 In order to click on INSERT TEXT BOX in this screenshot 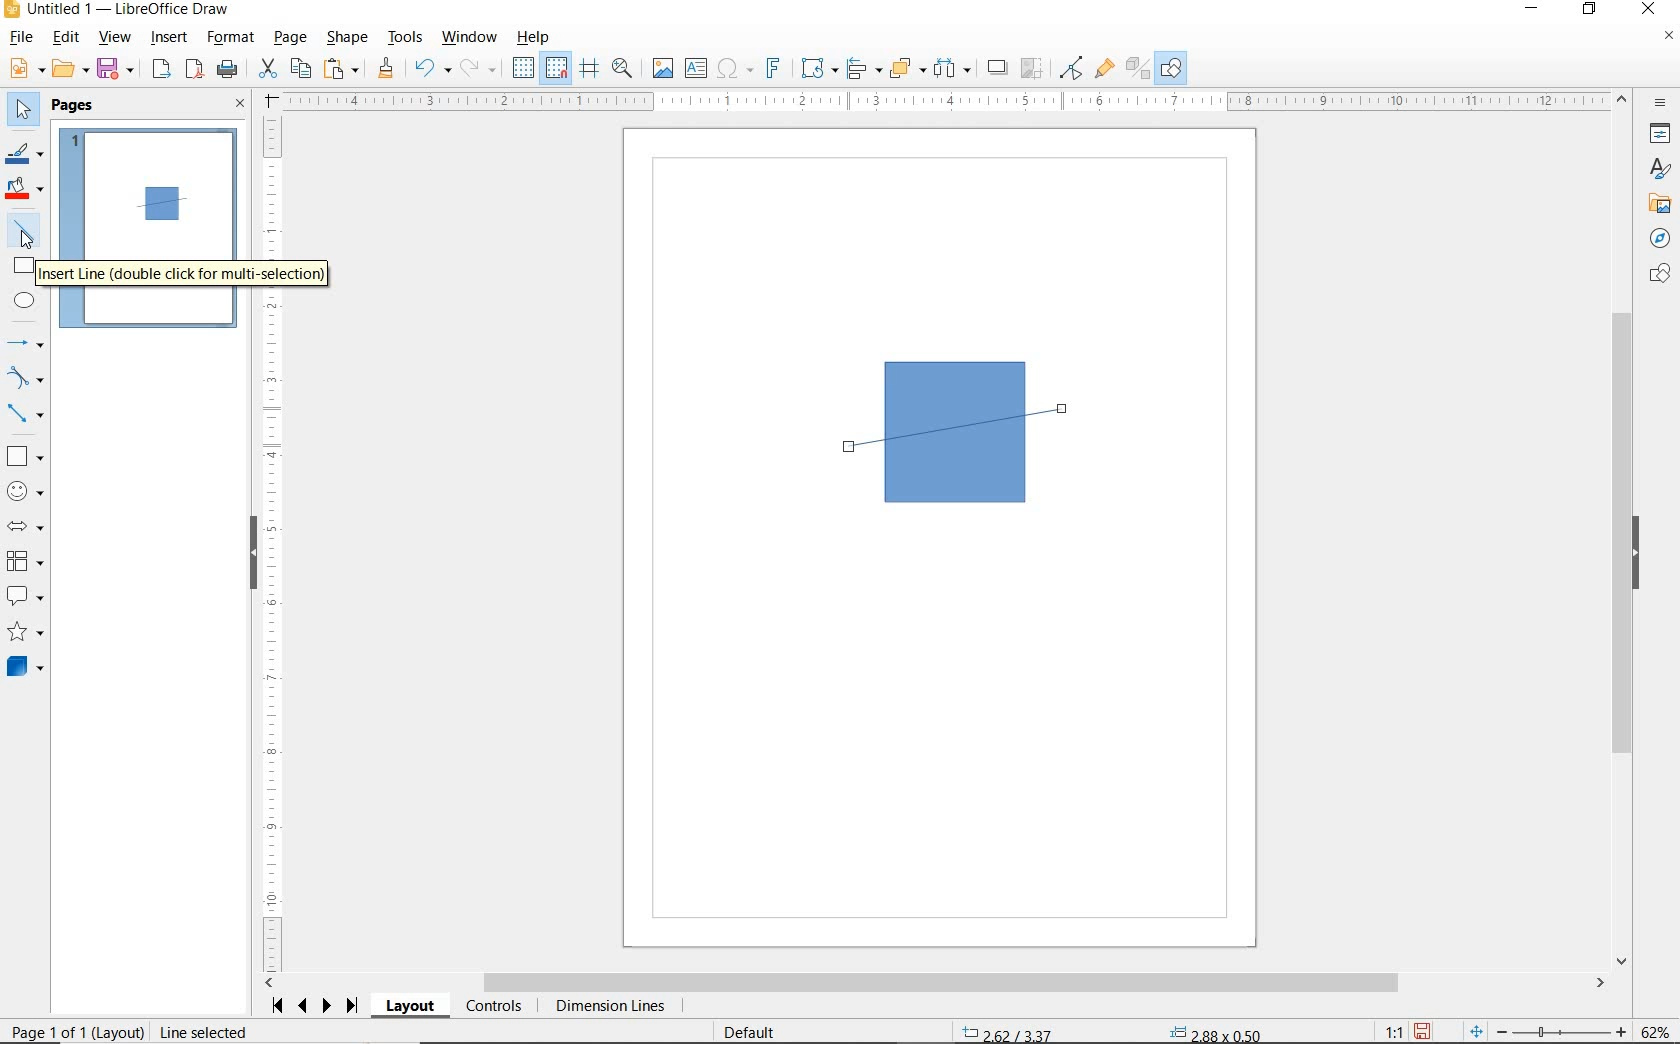, I will do `click(695, 69)`.